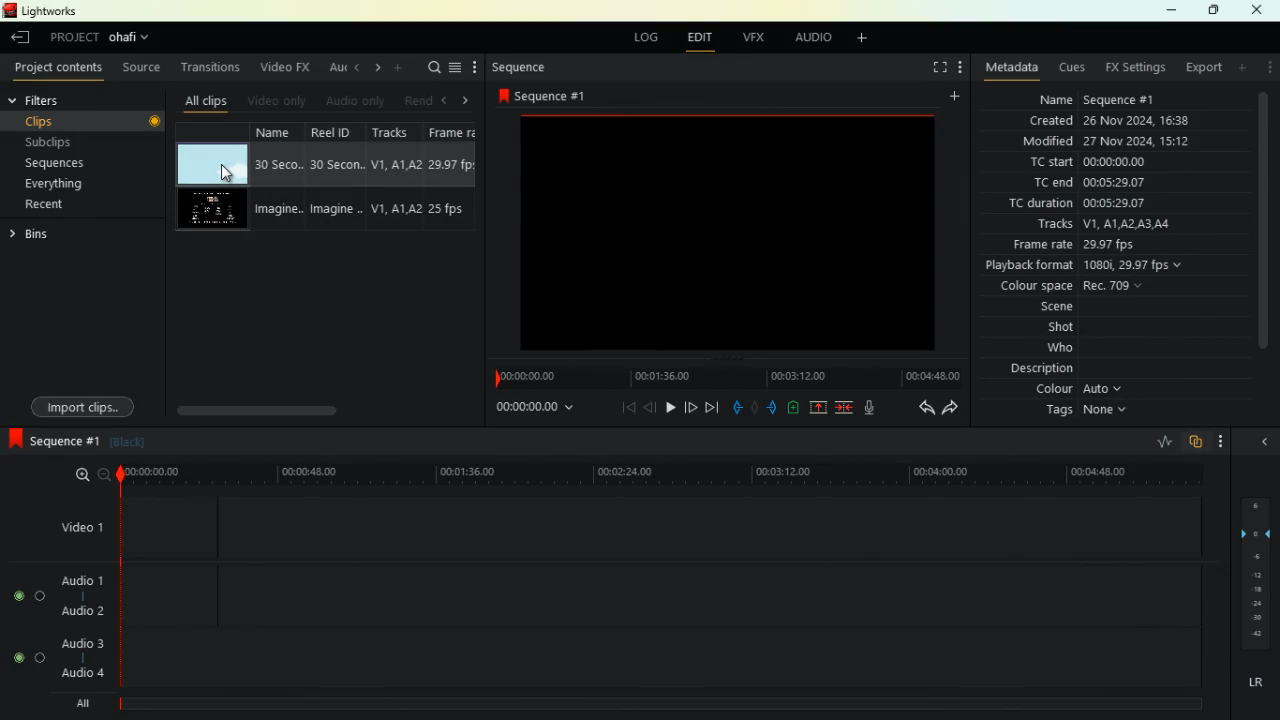 The width and height of the screenshot is (1280, 720). I want to click on tc start, so click(1085, 163).